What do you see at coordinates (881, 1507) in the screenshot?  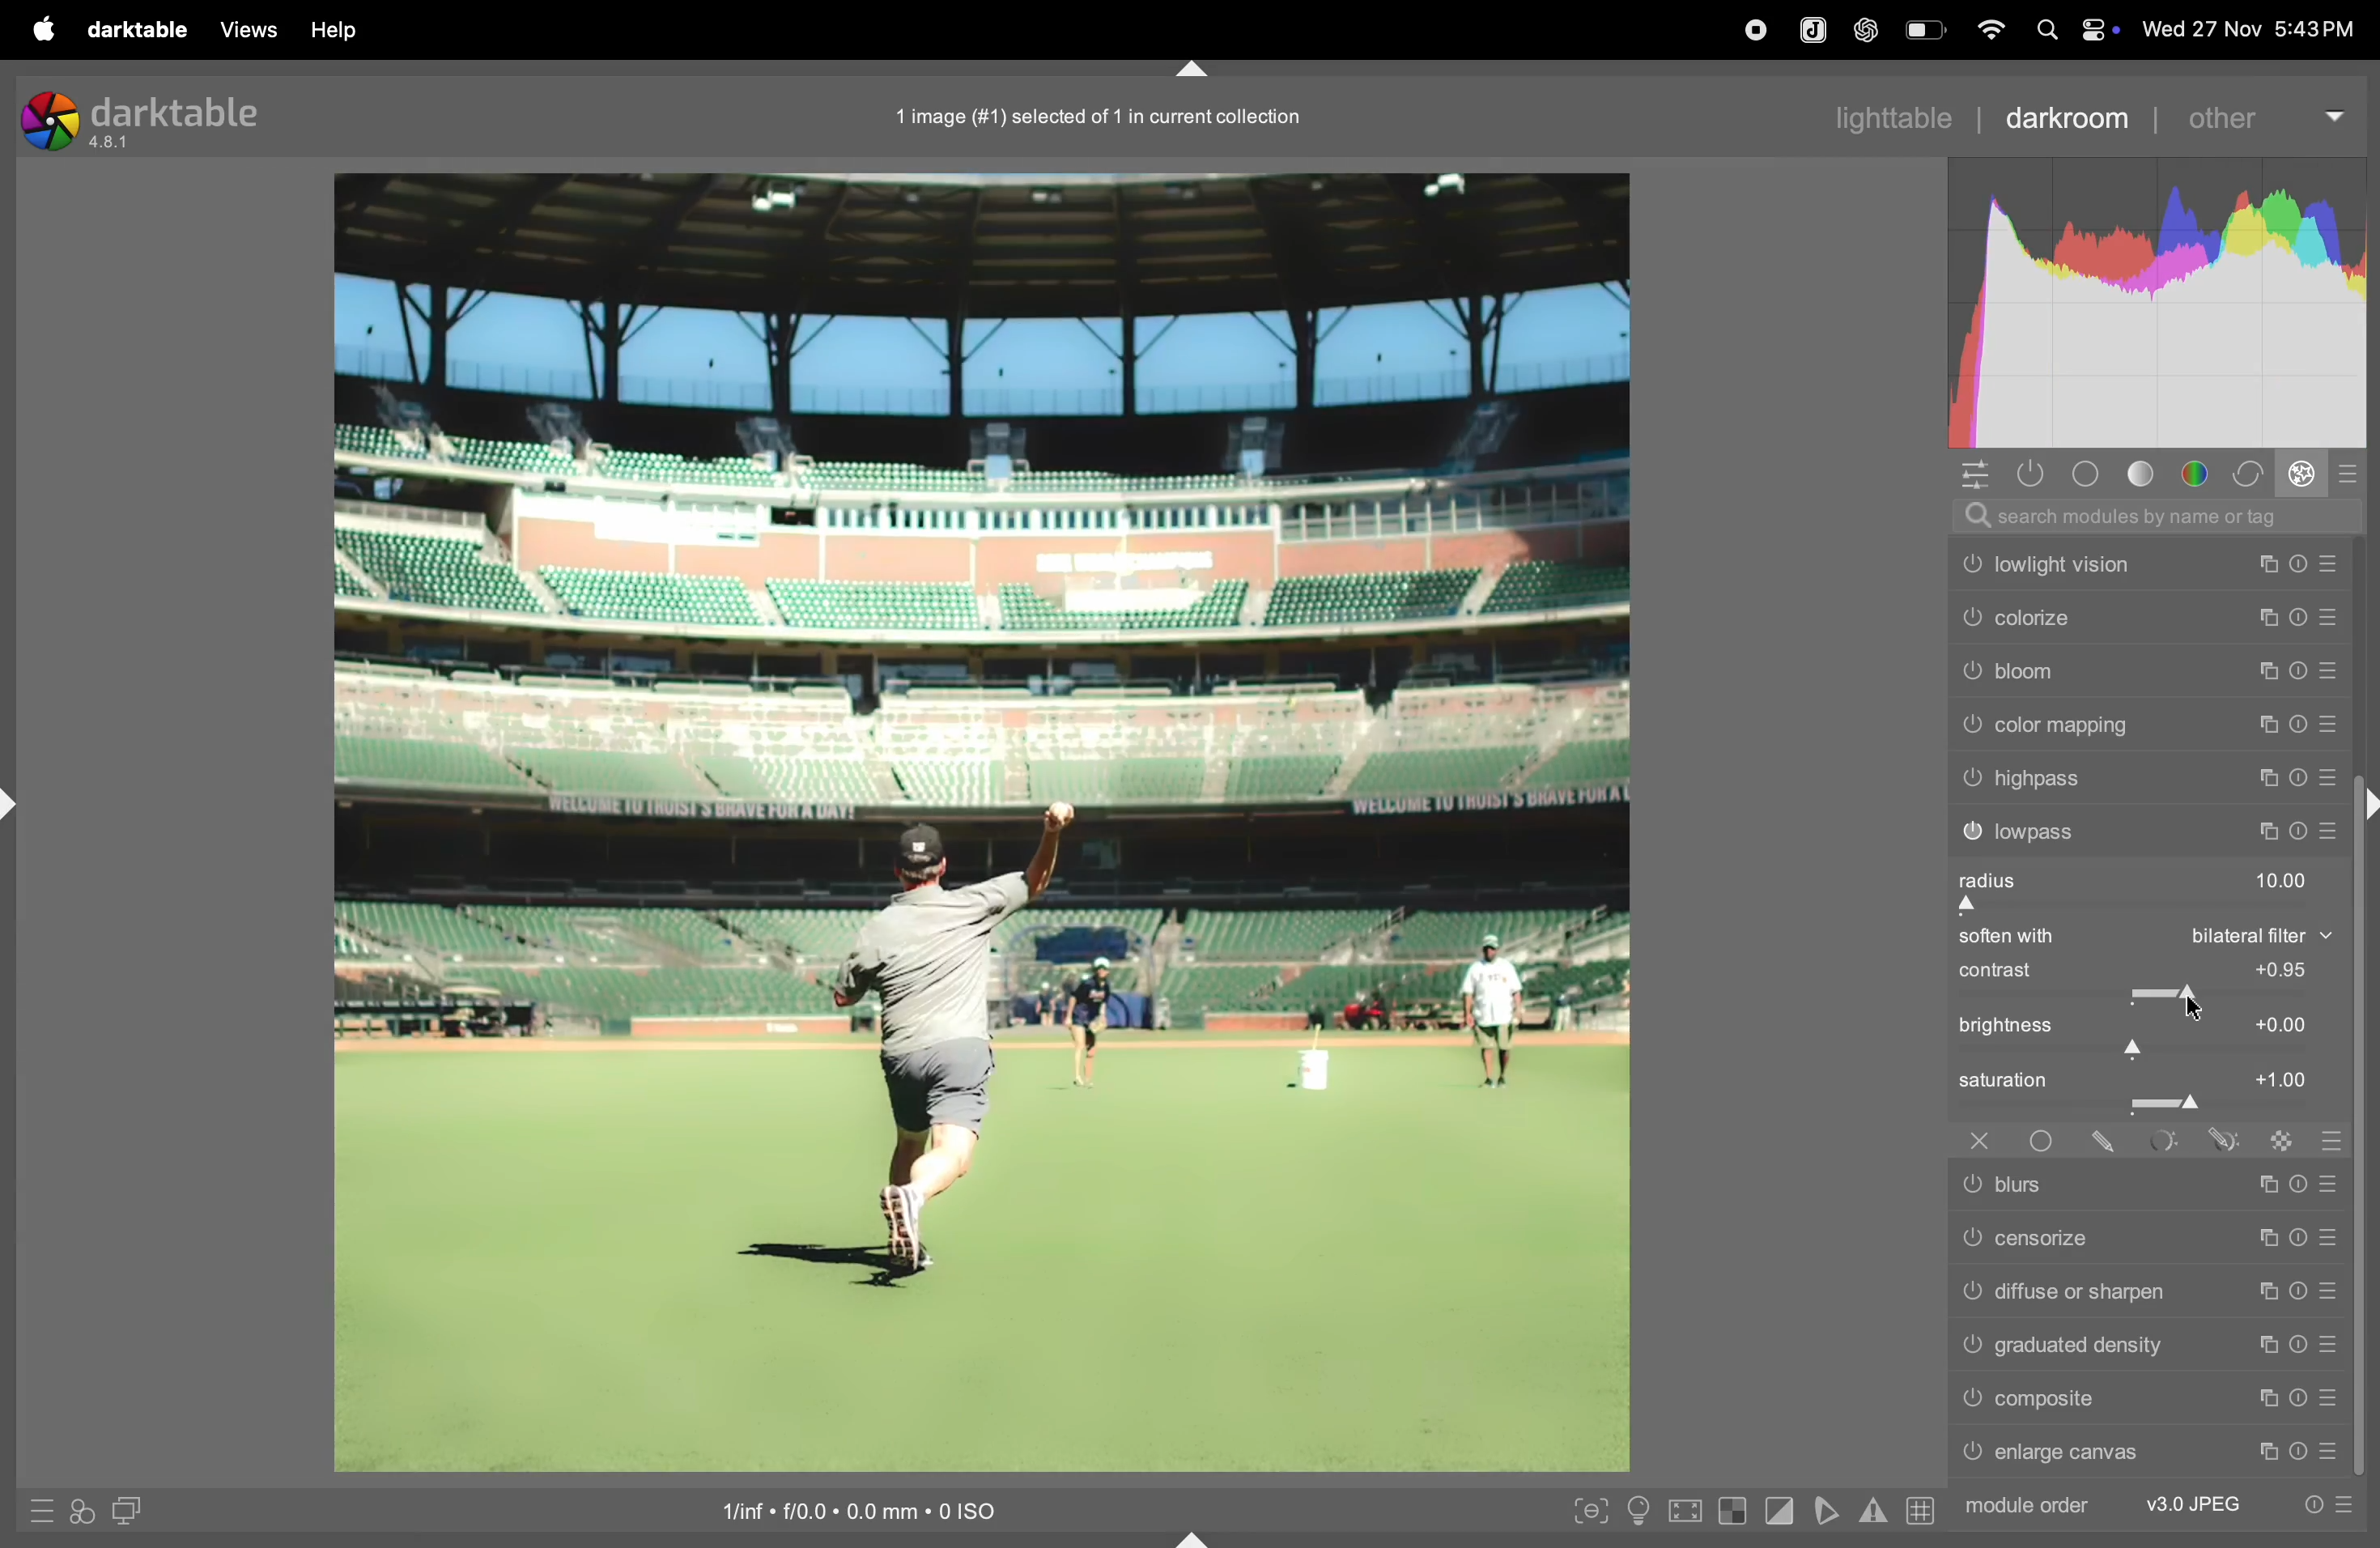 I see `iso` at bounding box center [881, 1507].